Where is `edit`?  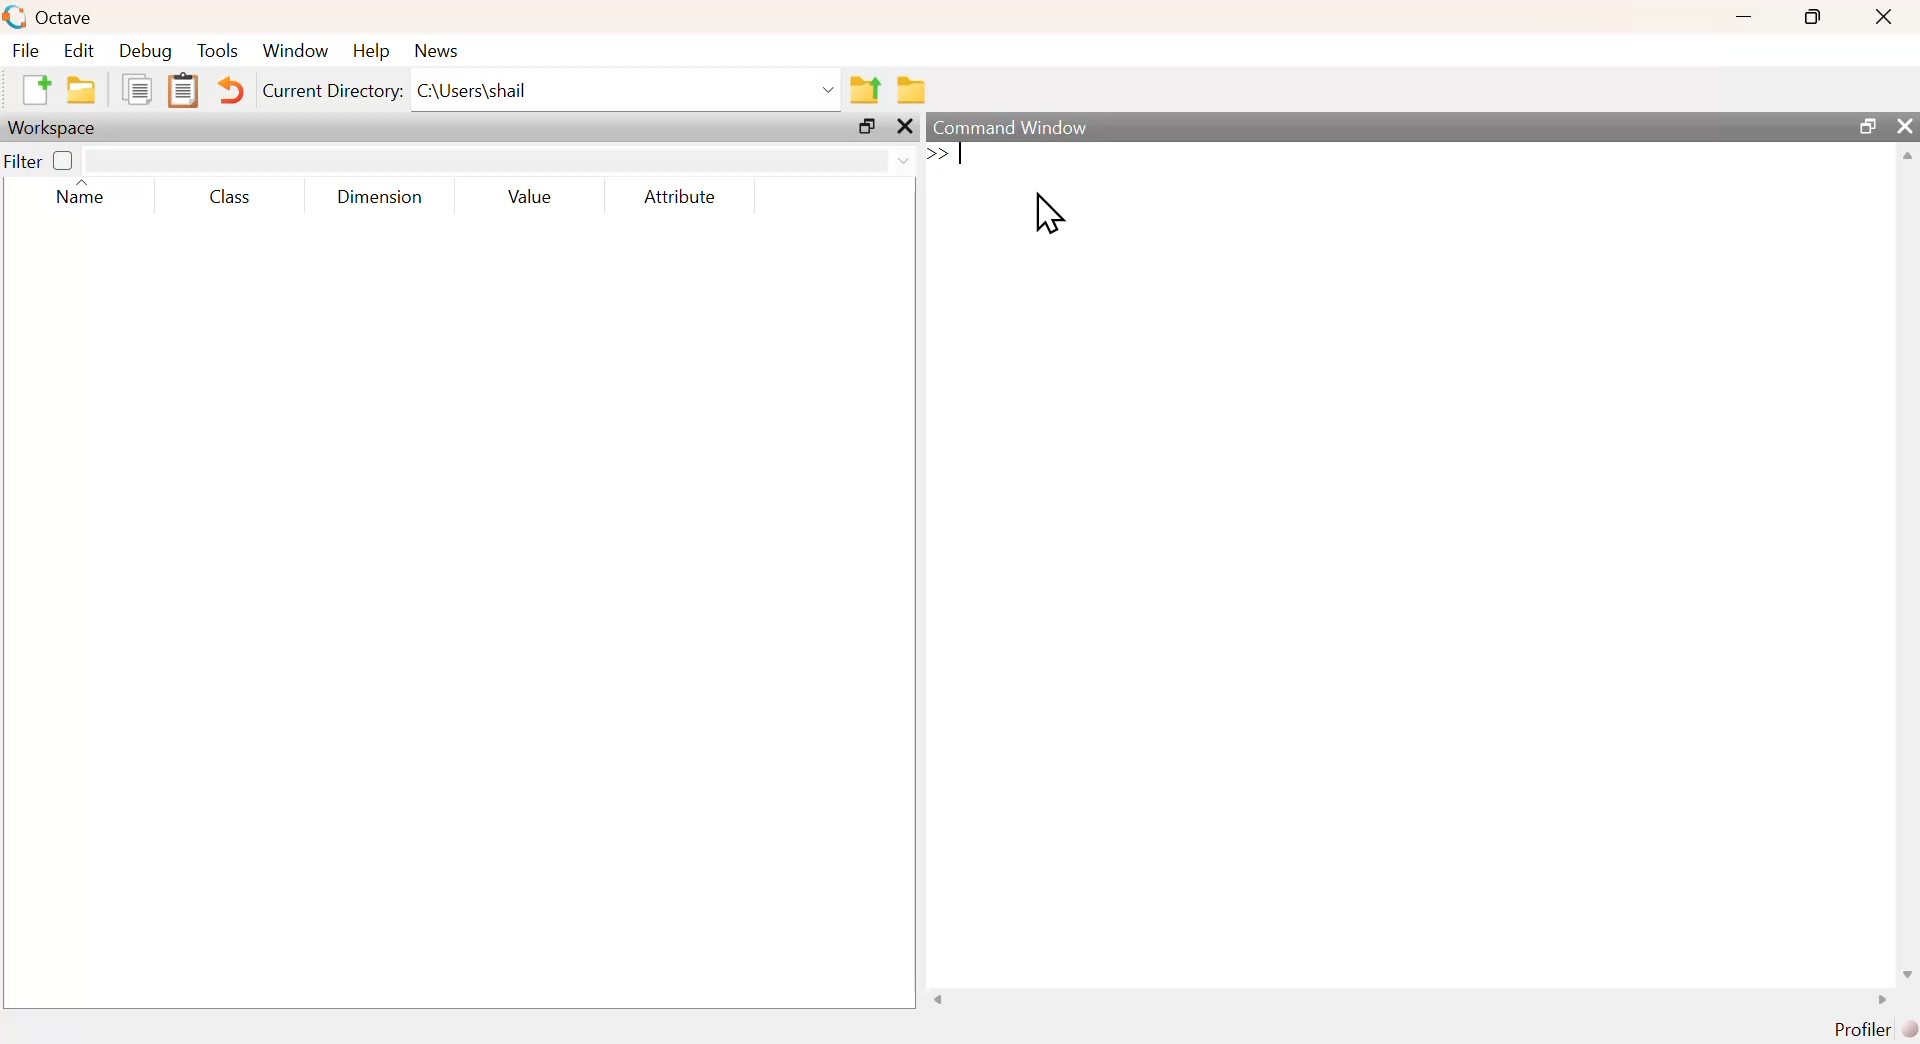
edit is located at coordinates (77, 52).